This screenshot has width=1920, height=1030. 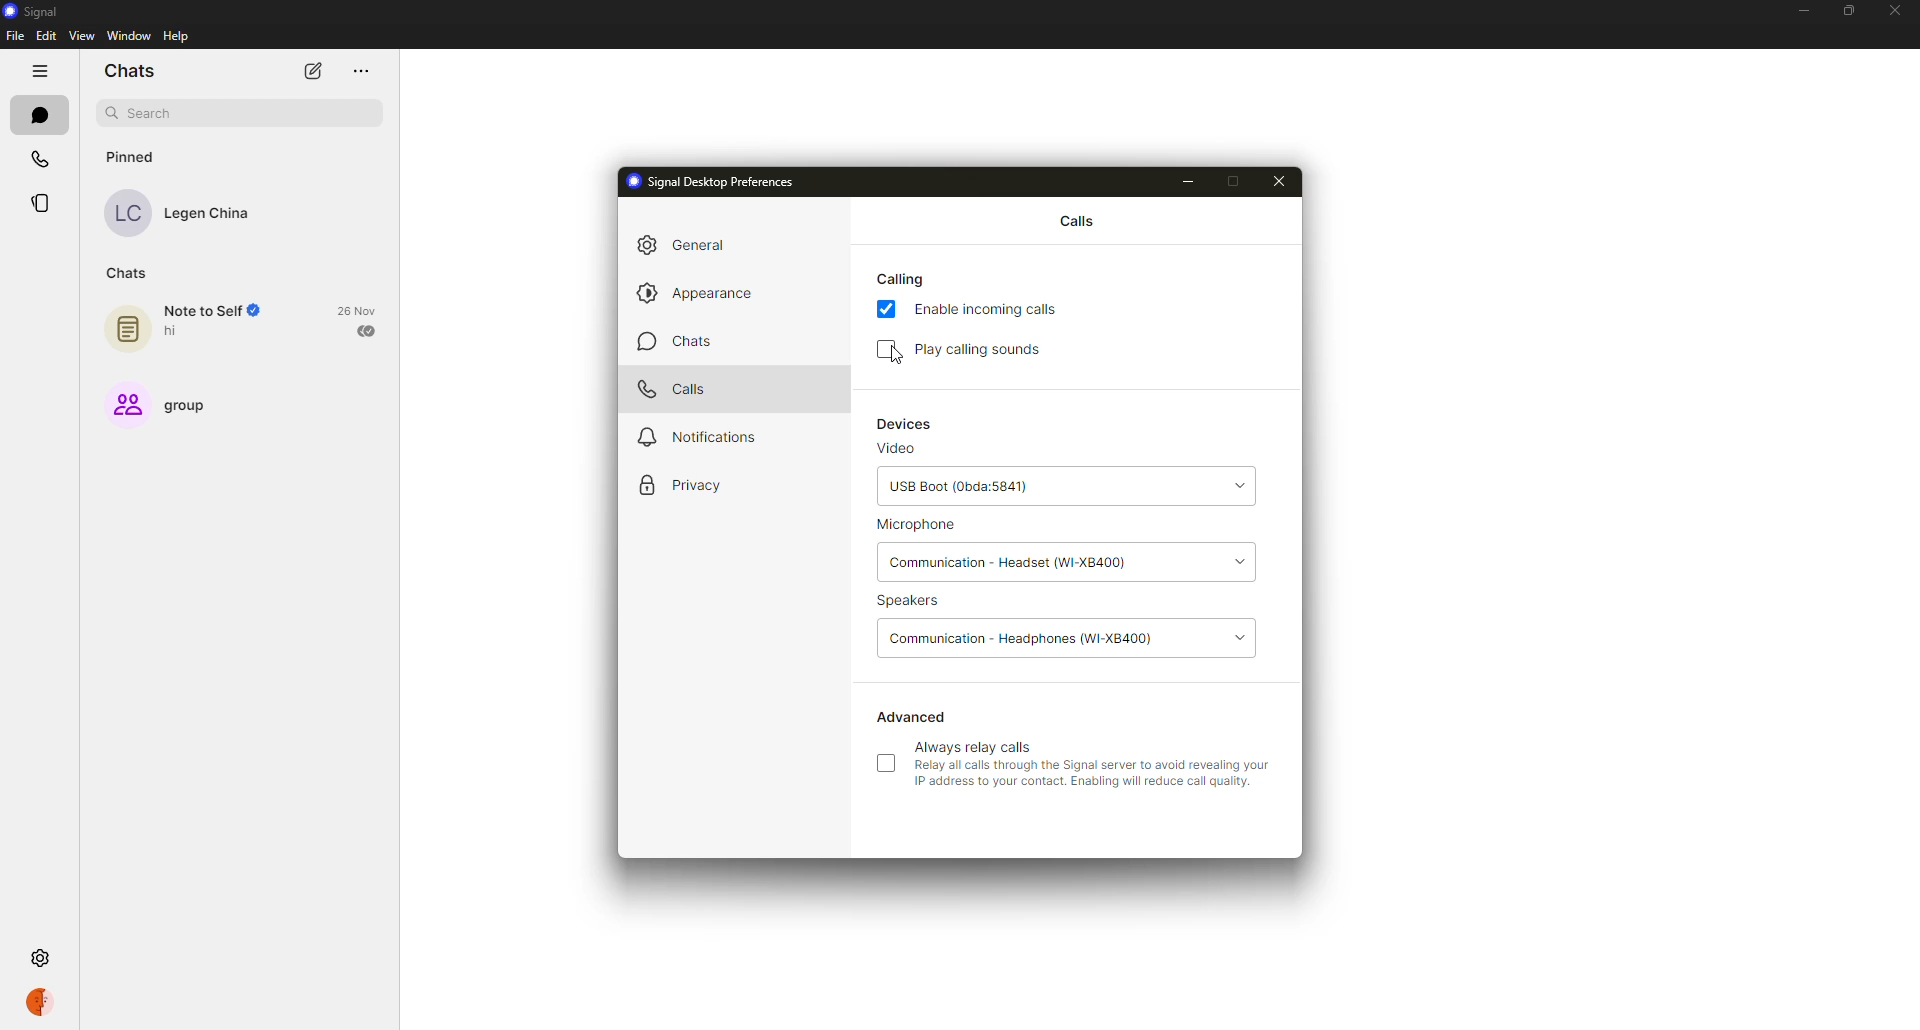 I want to click on hi, so click(x=176, y=332).